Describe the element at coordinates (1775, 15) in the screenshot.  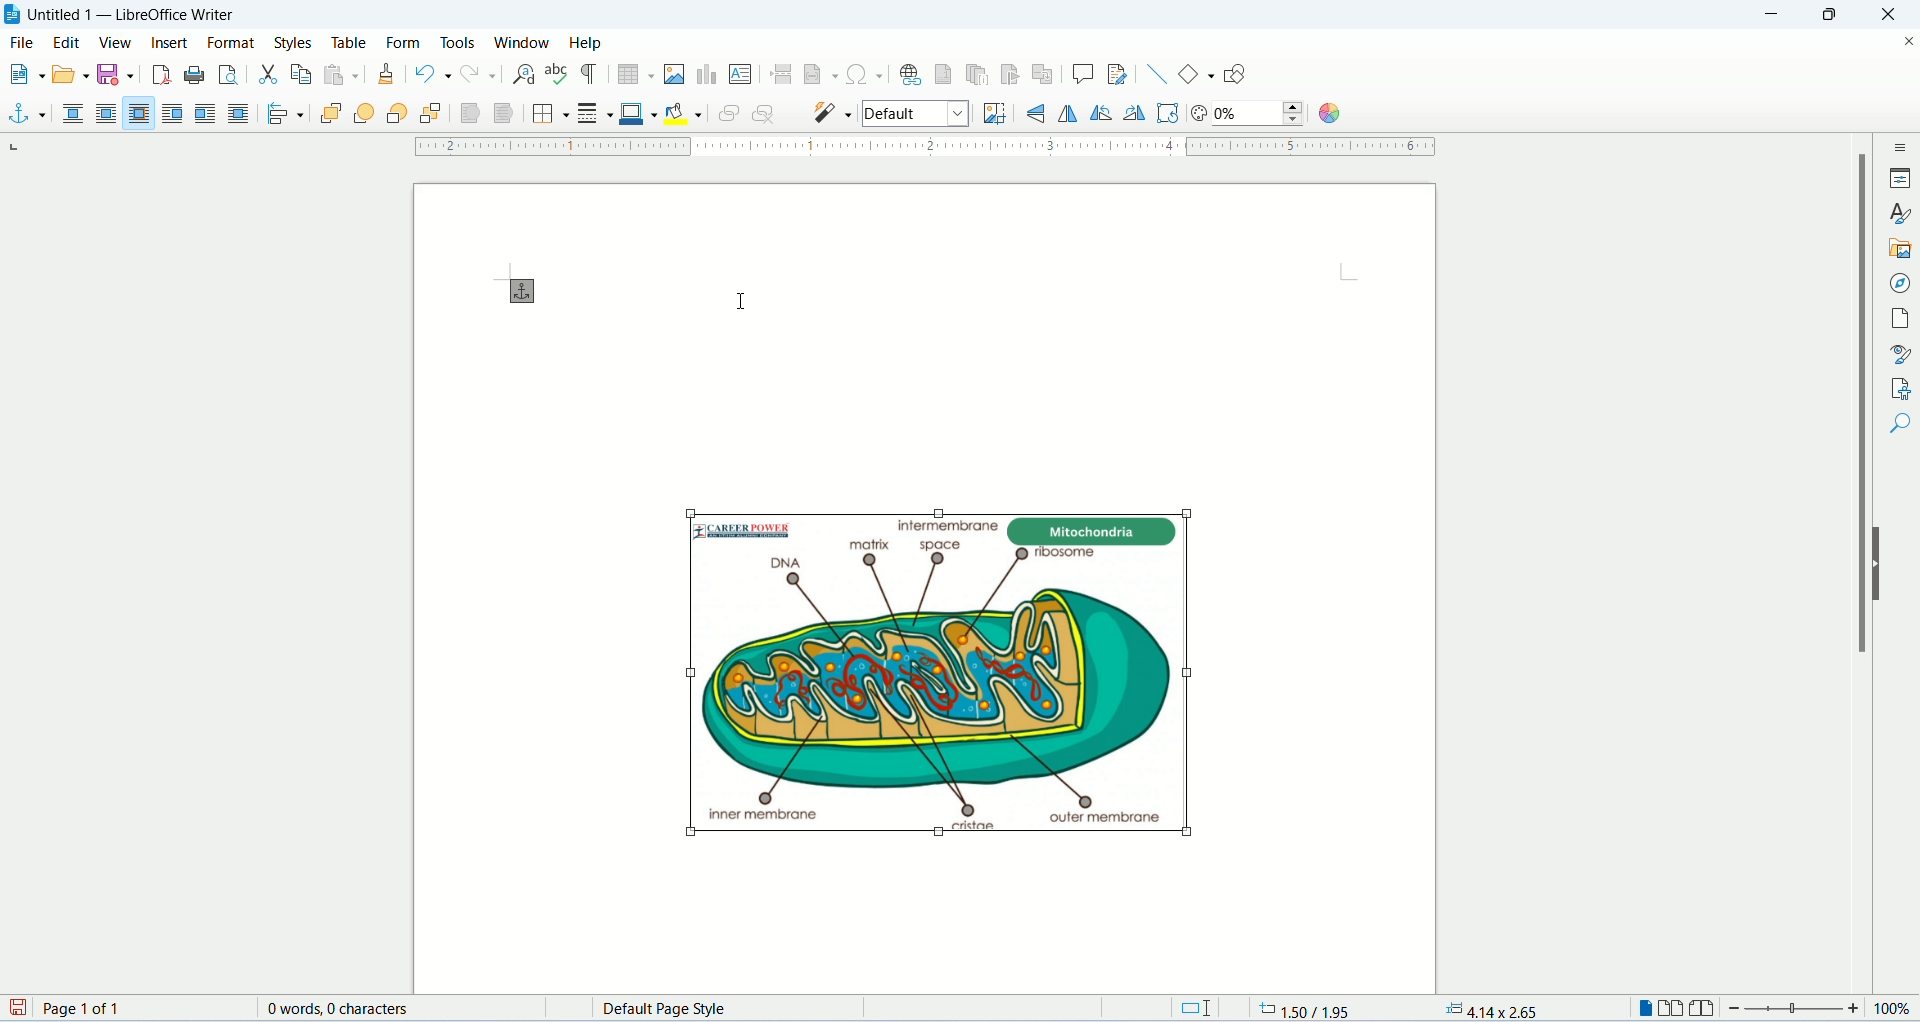
I see `minimize` at that location.